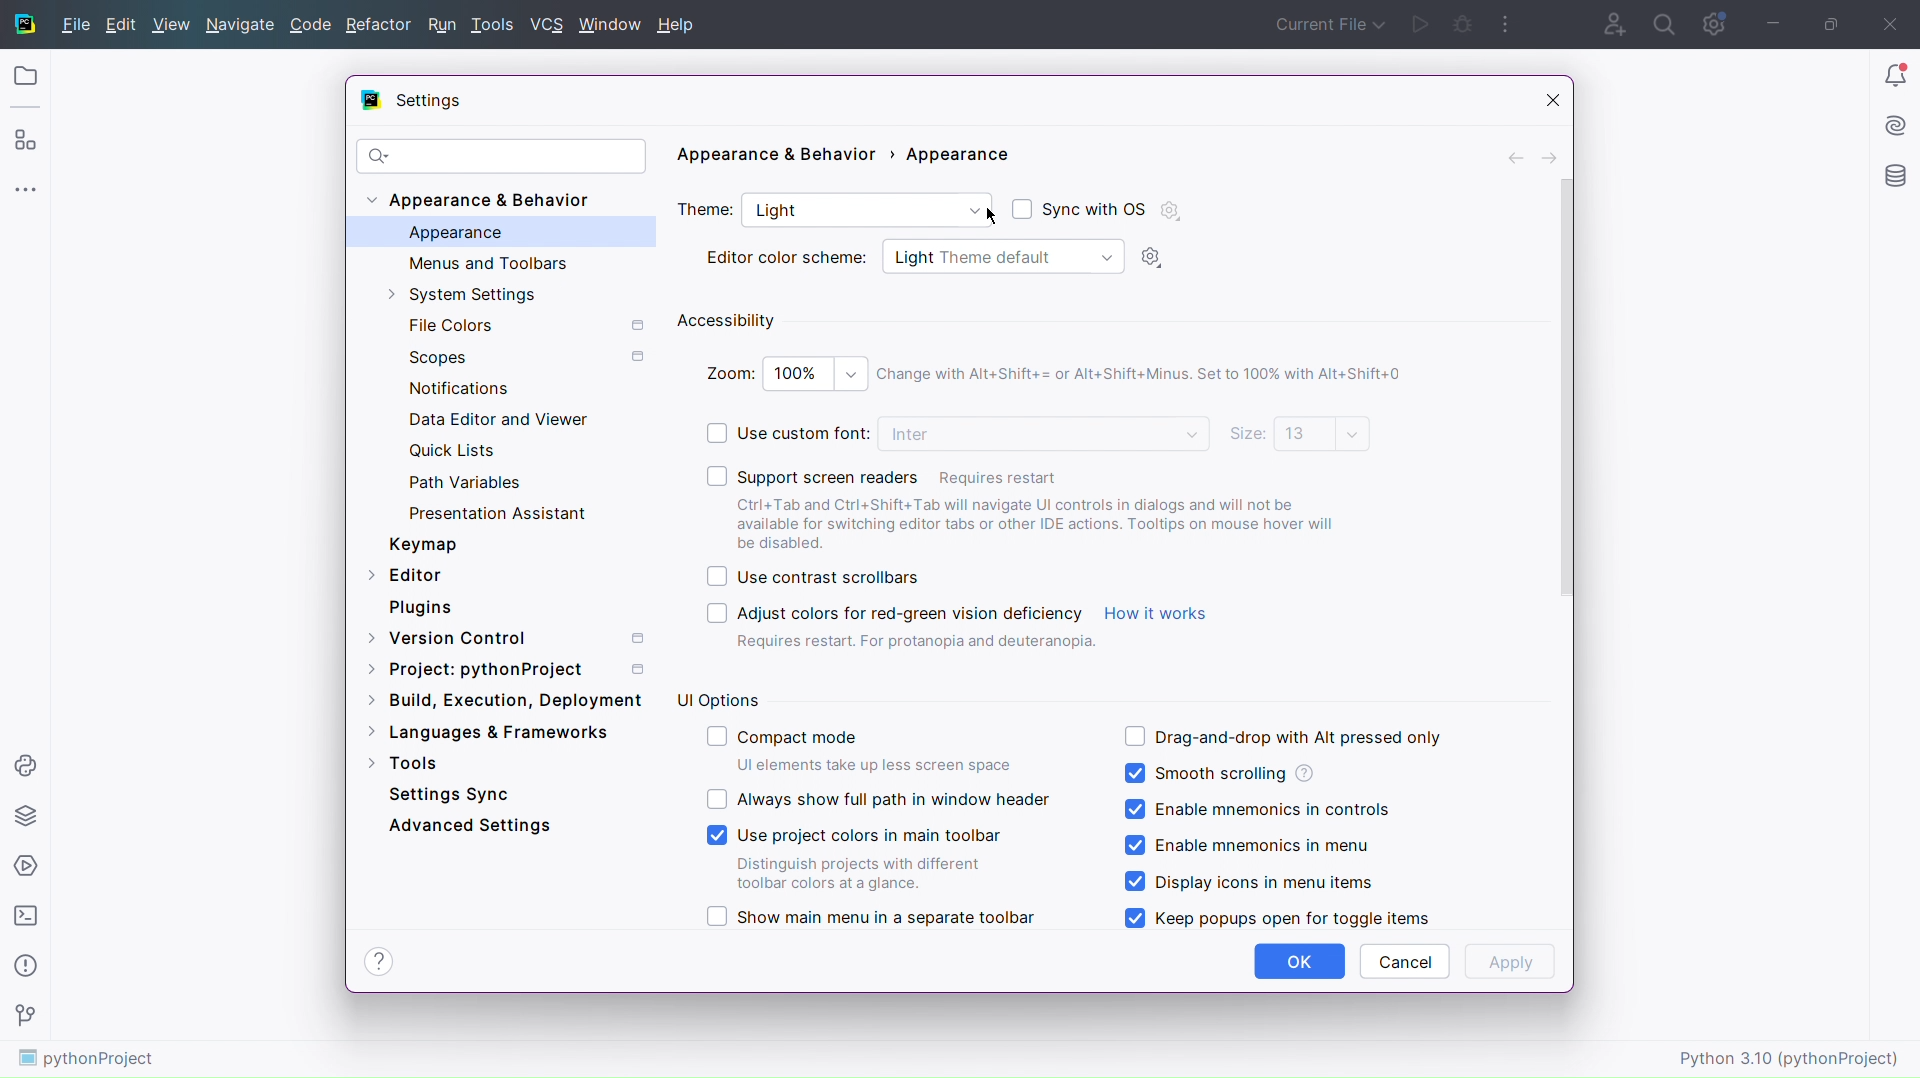 The image size is (1920, 1078). Describe the element at coordinates (1792, 1056) in the screenshot. I see `Python 3.10 (pythonProject)` at that location.